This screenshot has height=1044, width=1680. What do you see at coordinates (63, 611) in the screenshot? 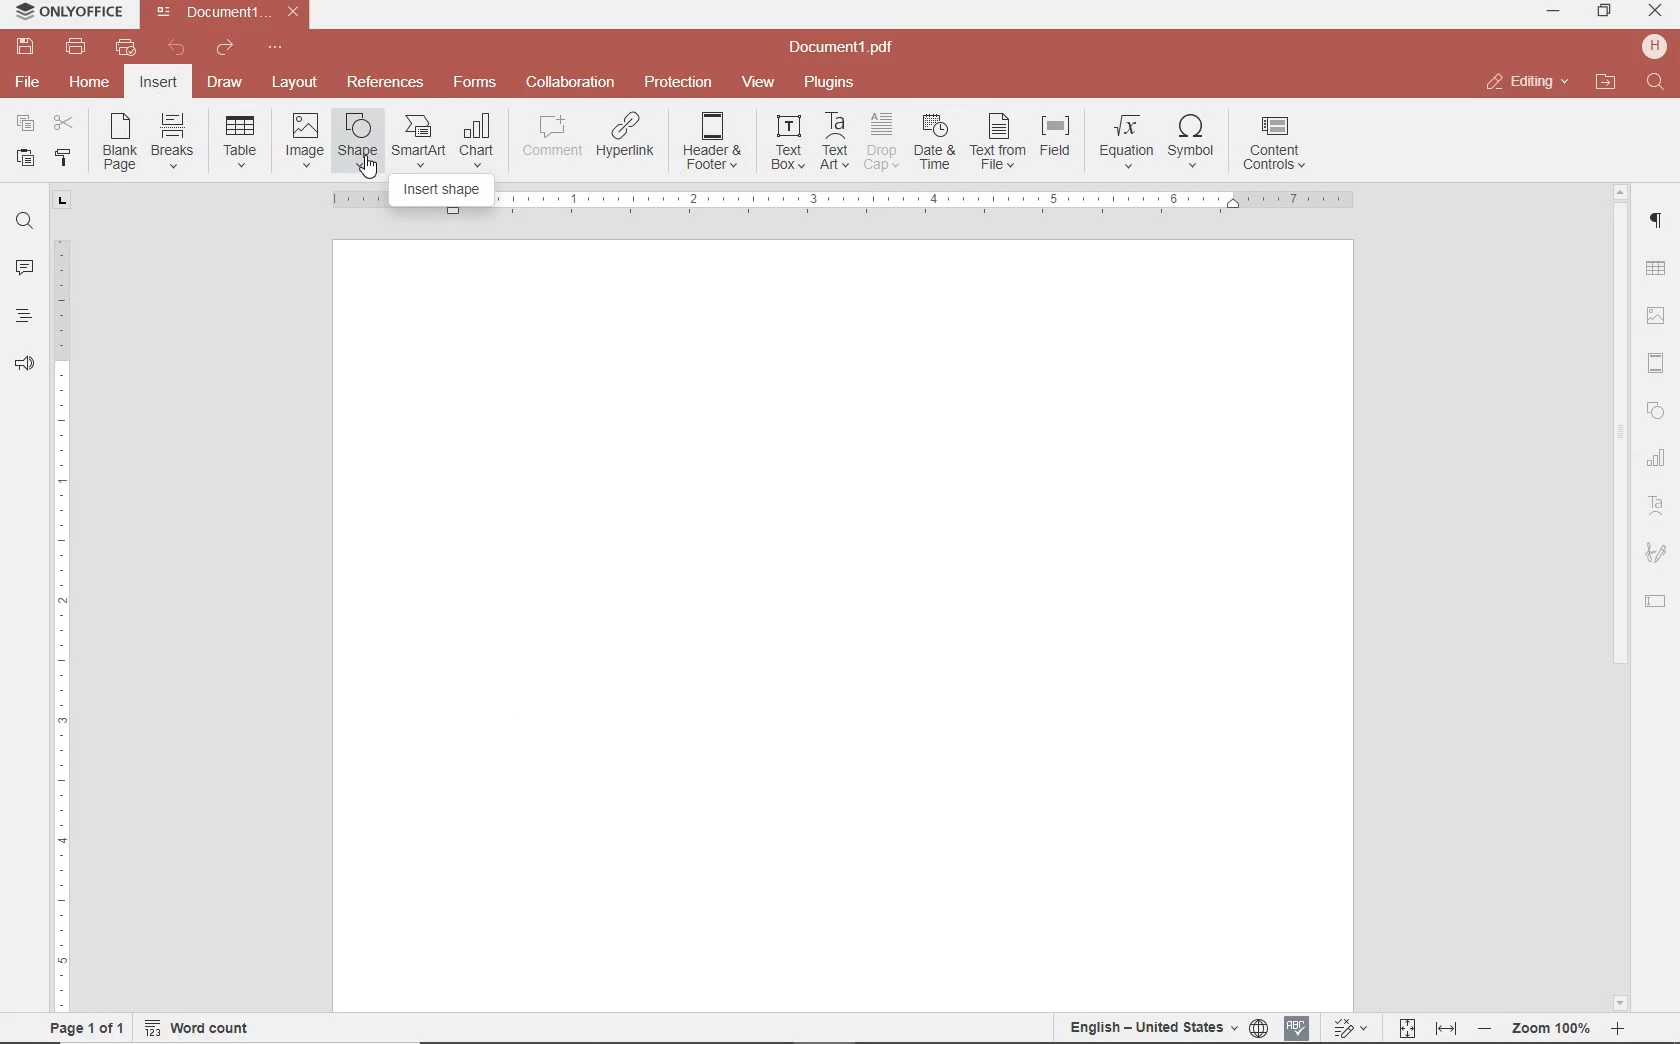
I see `ruler` at bounding box center [63, 611].